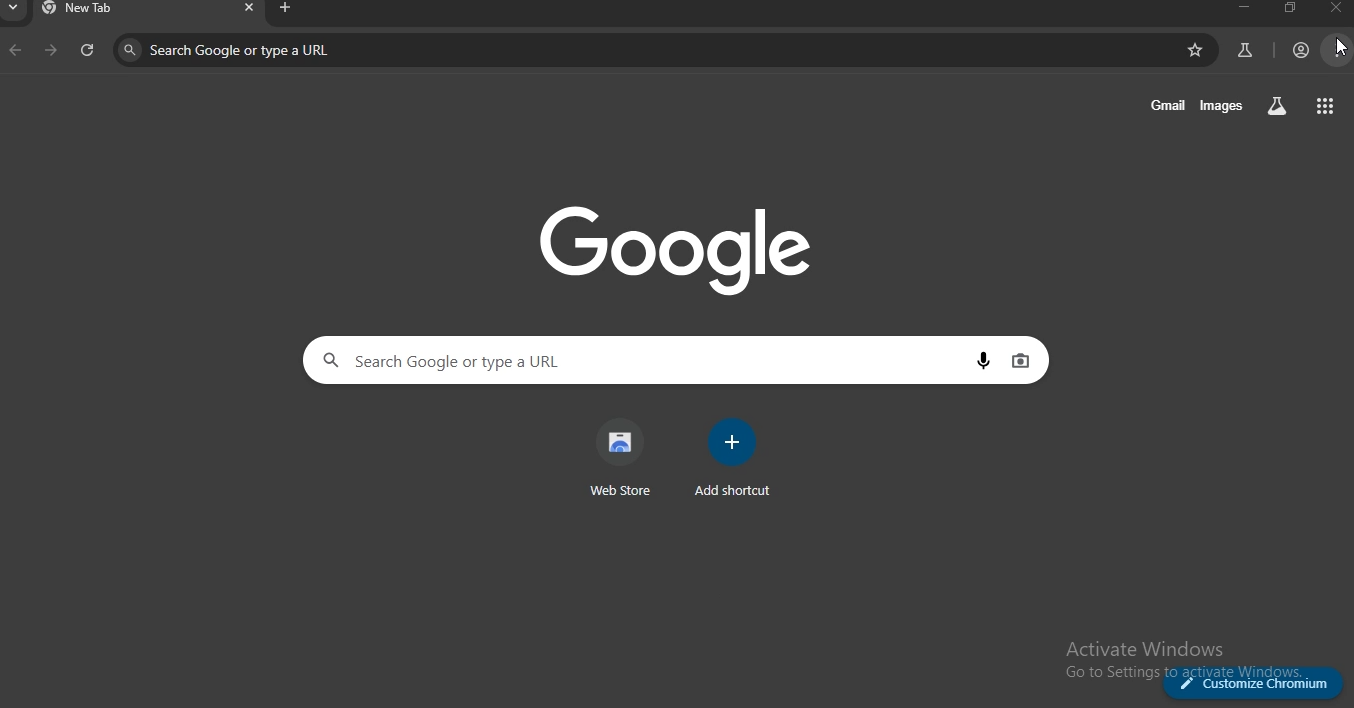 This screenshot has height=708, width=1354. Describe the element at coordinates (377, 51) in the screenshot. I see `search google or type a URL` at that location.